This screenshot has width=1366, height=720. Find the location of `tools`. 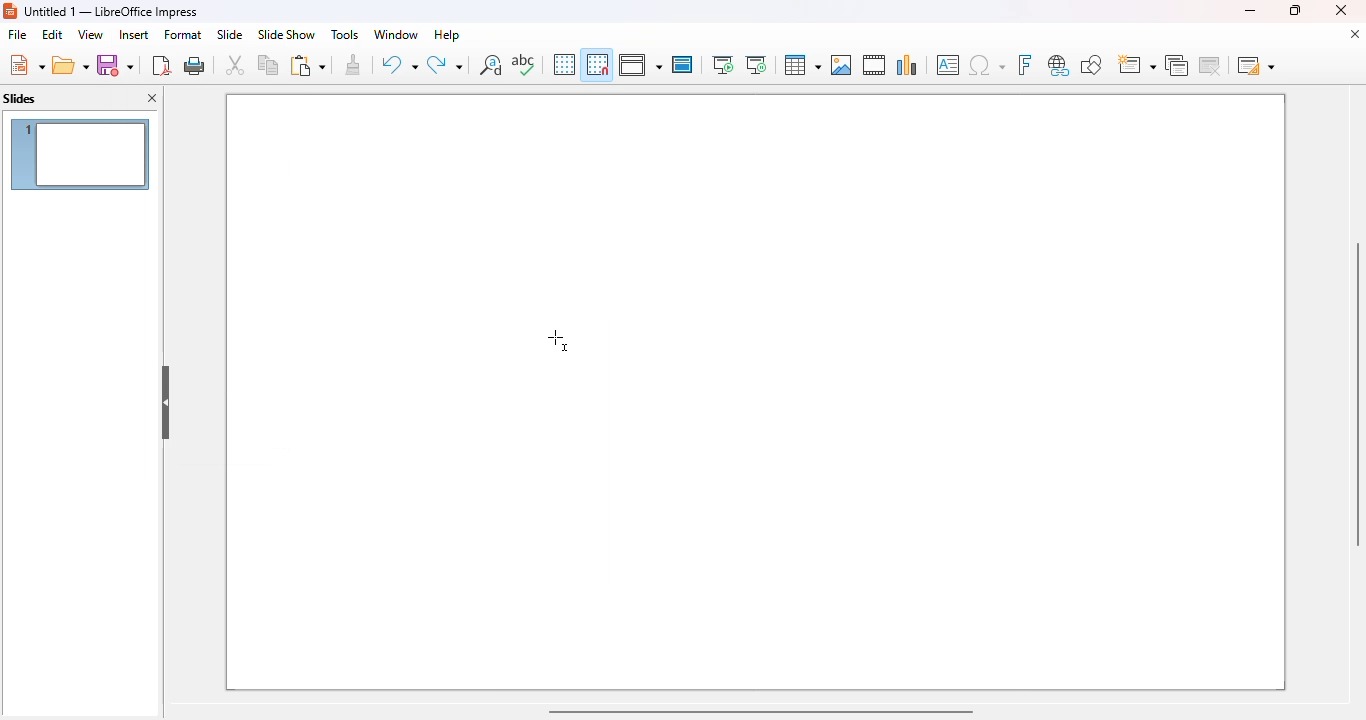

tools is located at coordinates (344, 34).